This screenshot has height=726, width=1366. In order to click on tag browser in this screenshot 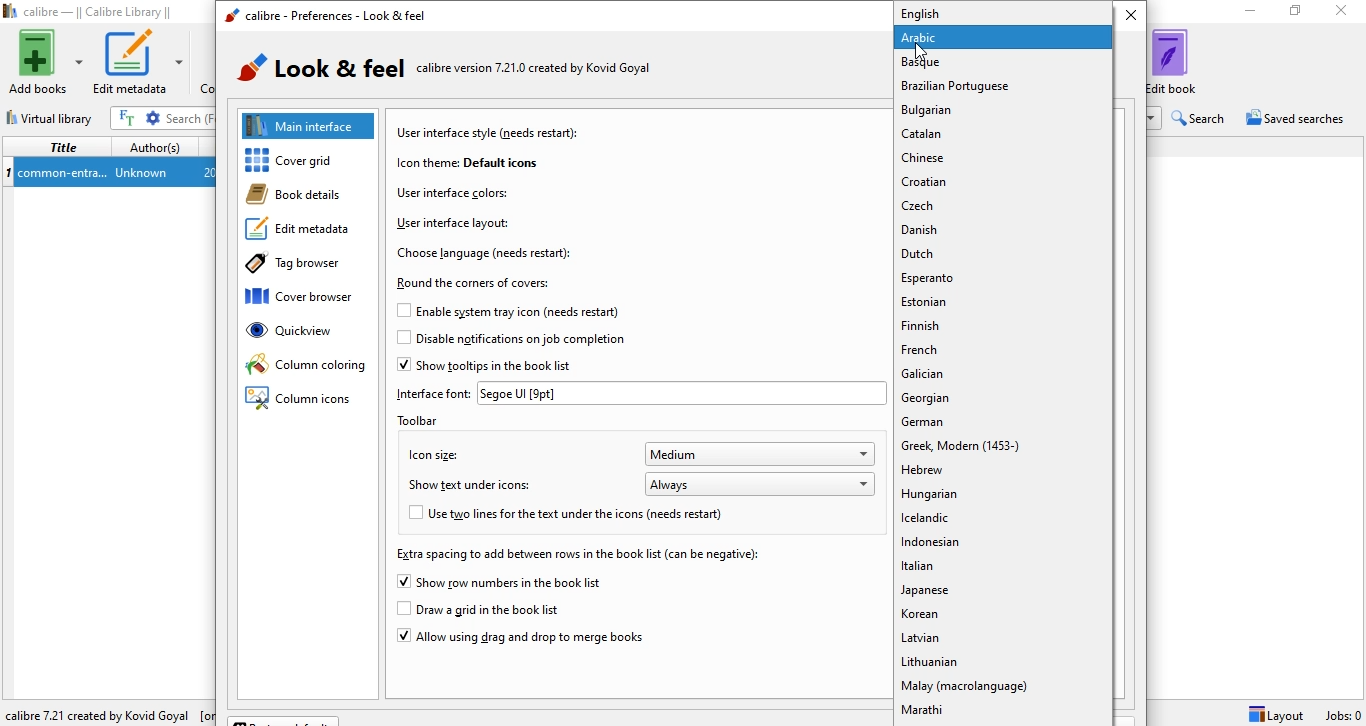, I will do `click(302, 266)`.